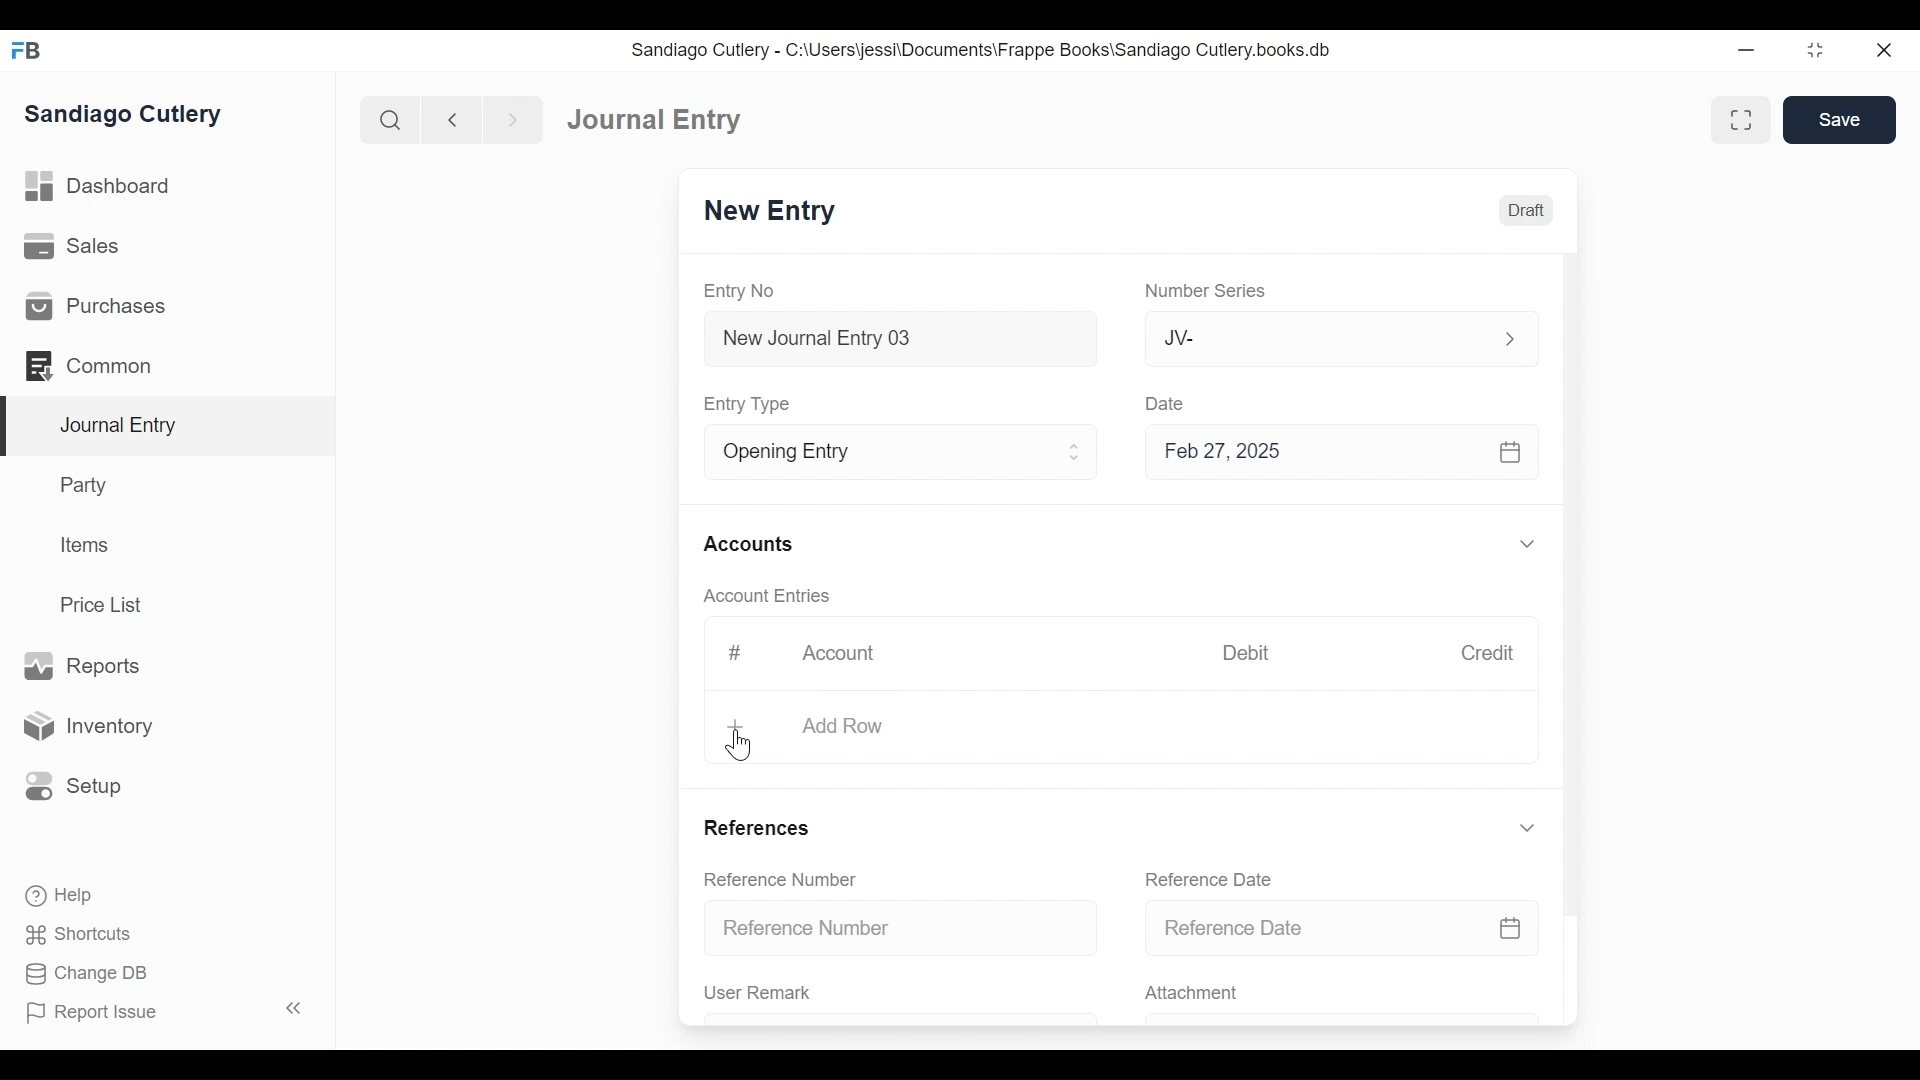  What do you see at coordinates (1490, 653) in the screenshot?
I see `Credit` at bounding box center [1490, 653].